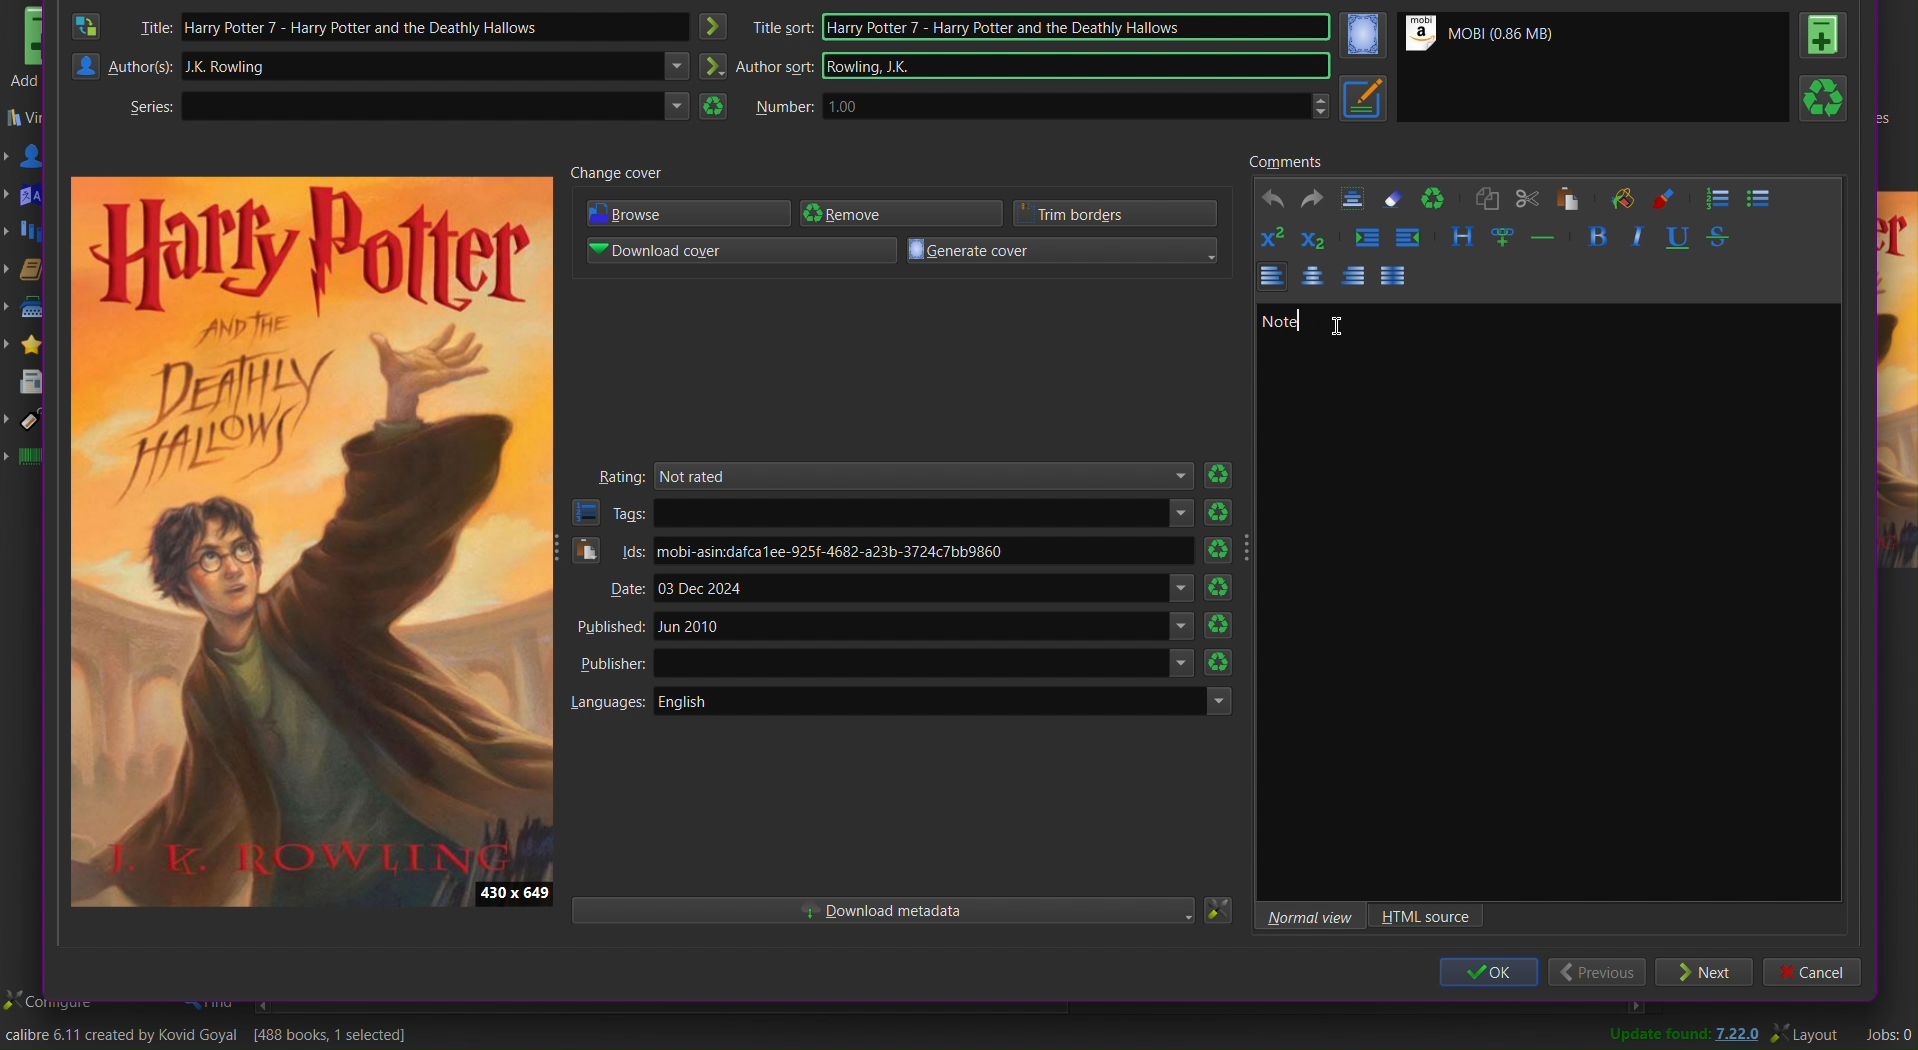 The image size is (1918, 1050). What do you see at coordinates (34, 345) in the screenshot?
I see `Rating` at bounding box center [34, 345].